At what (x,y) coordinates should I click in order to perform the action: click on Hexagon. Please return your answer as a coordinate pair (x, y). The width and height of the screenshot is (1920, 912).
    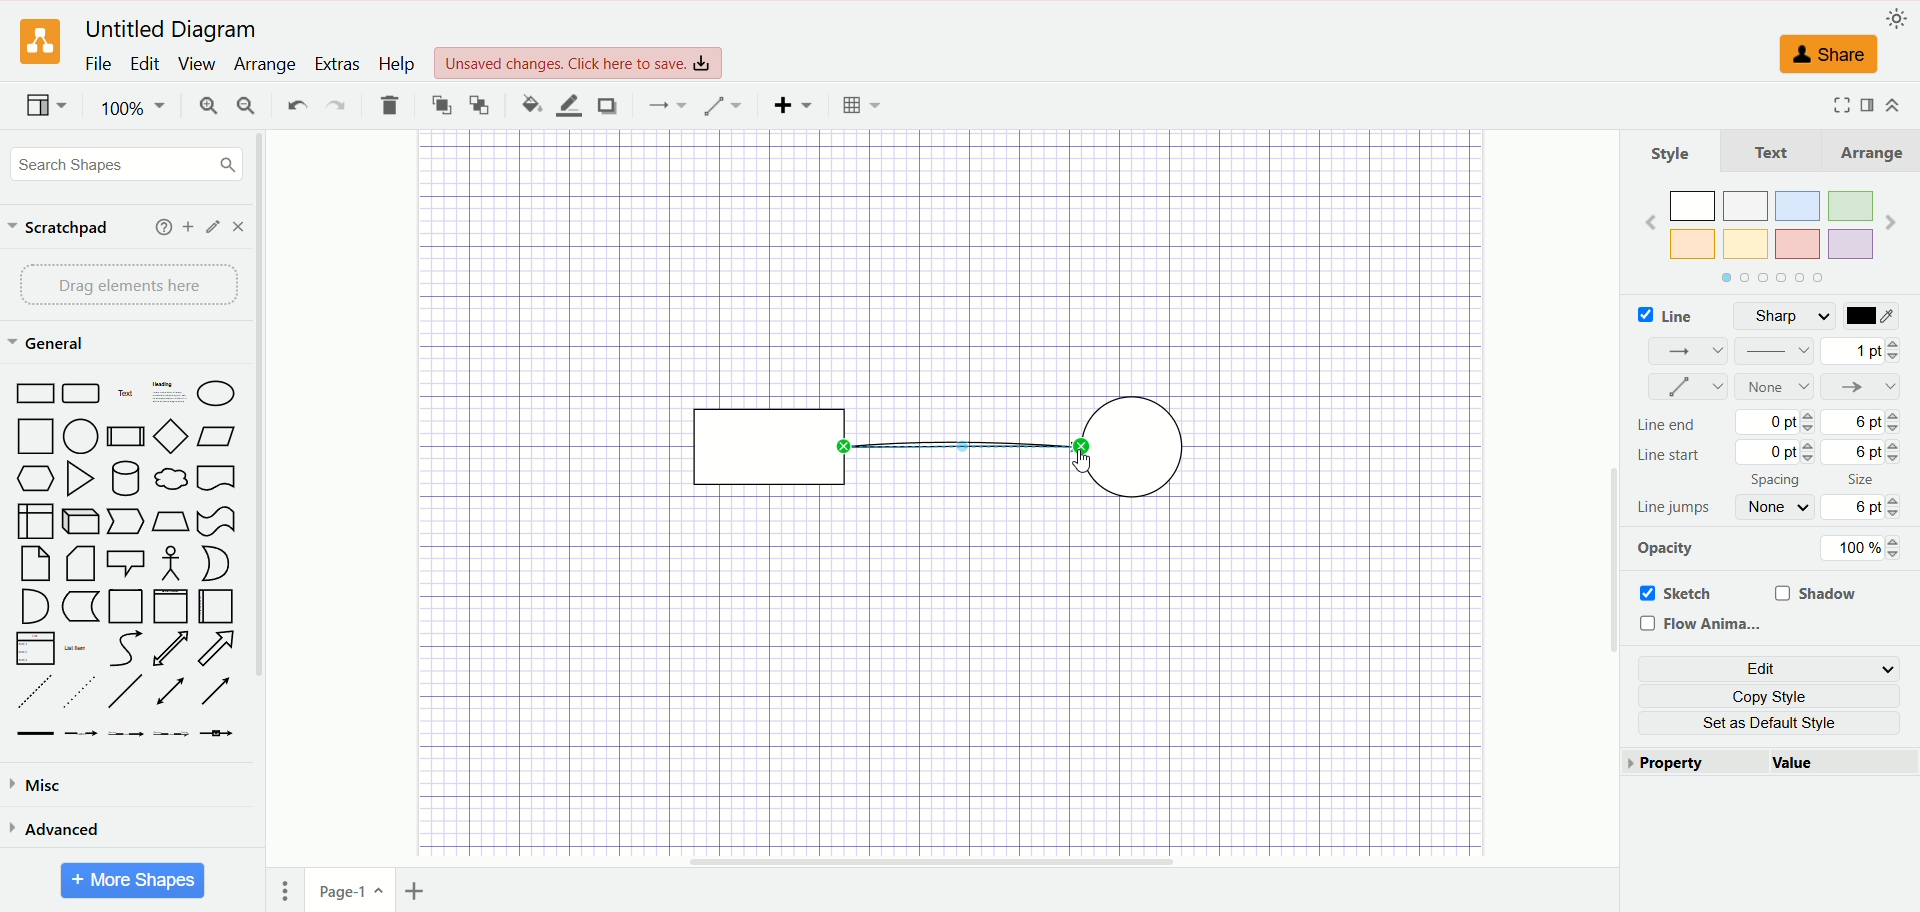
    Looking at the image, I should click on (36, 480).